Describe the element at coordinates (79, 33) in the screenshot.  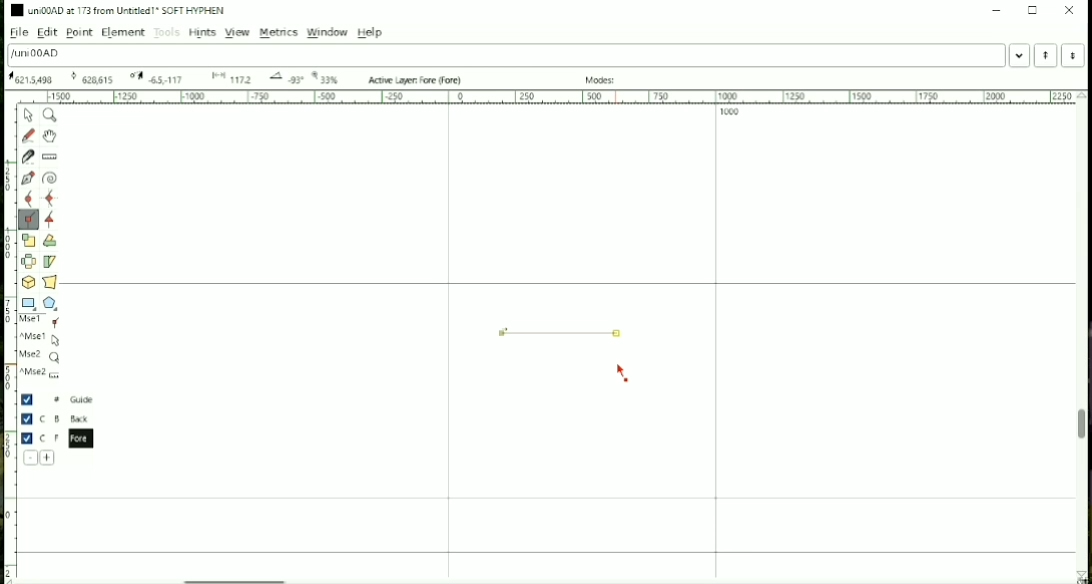
I see `Point` at that location.